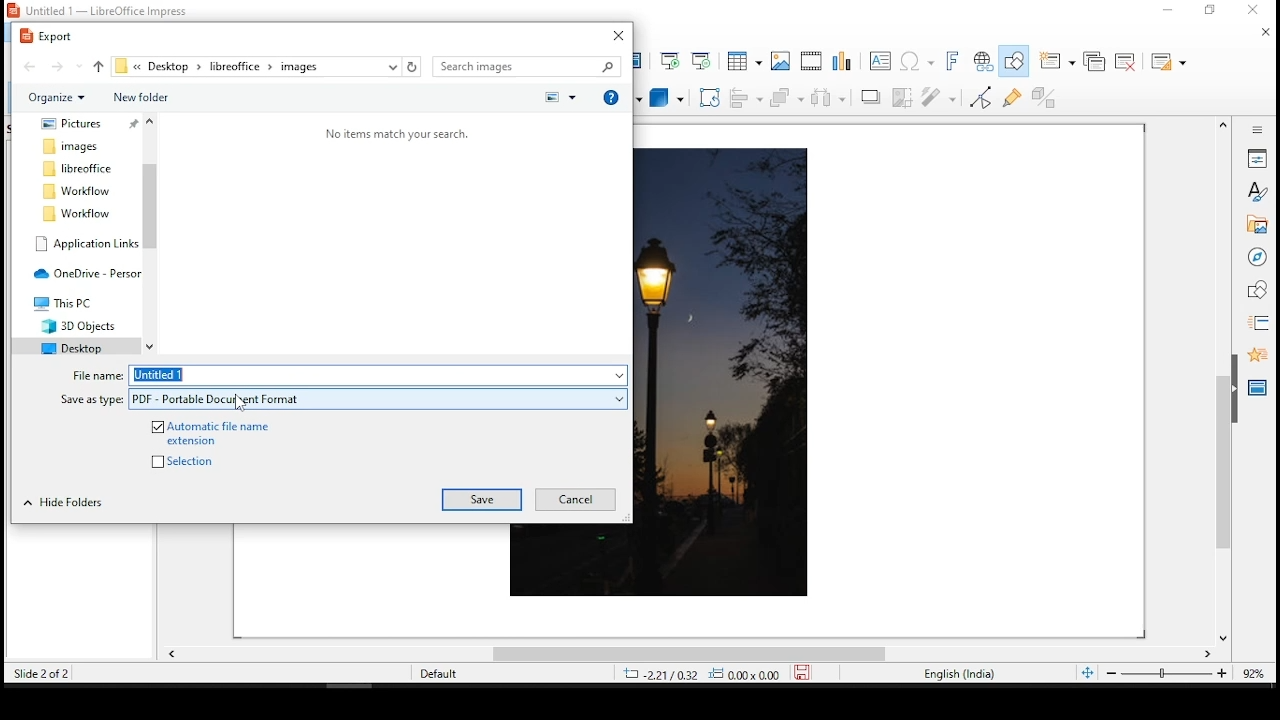 The image size is (1280, 720). What do you see at coordinates (743, 59) in the screenshot?
I see `tables` at bounding box center [743, 59].